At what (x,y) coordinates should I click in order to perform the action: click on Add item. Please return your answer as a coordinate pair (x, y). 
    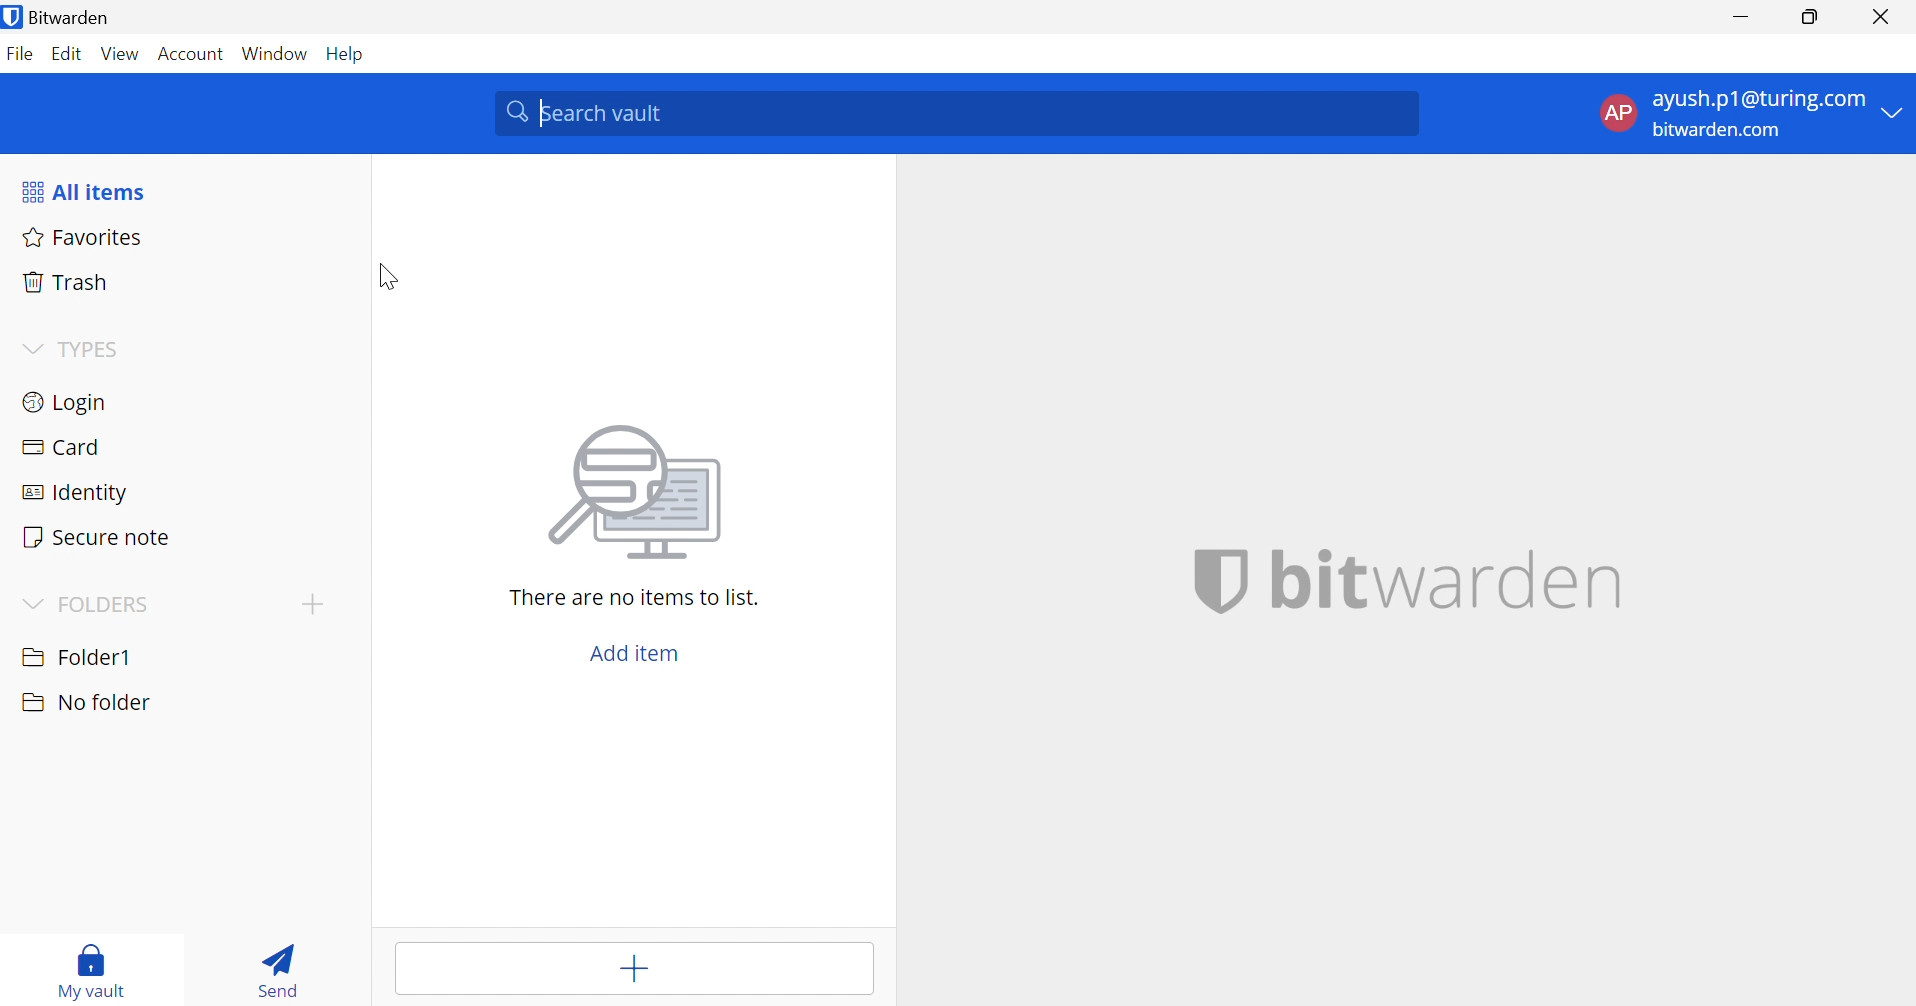
    Looking at the image, I should click on (631, 969).